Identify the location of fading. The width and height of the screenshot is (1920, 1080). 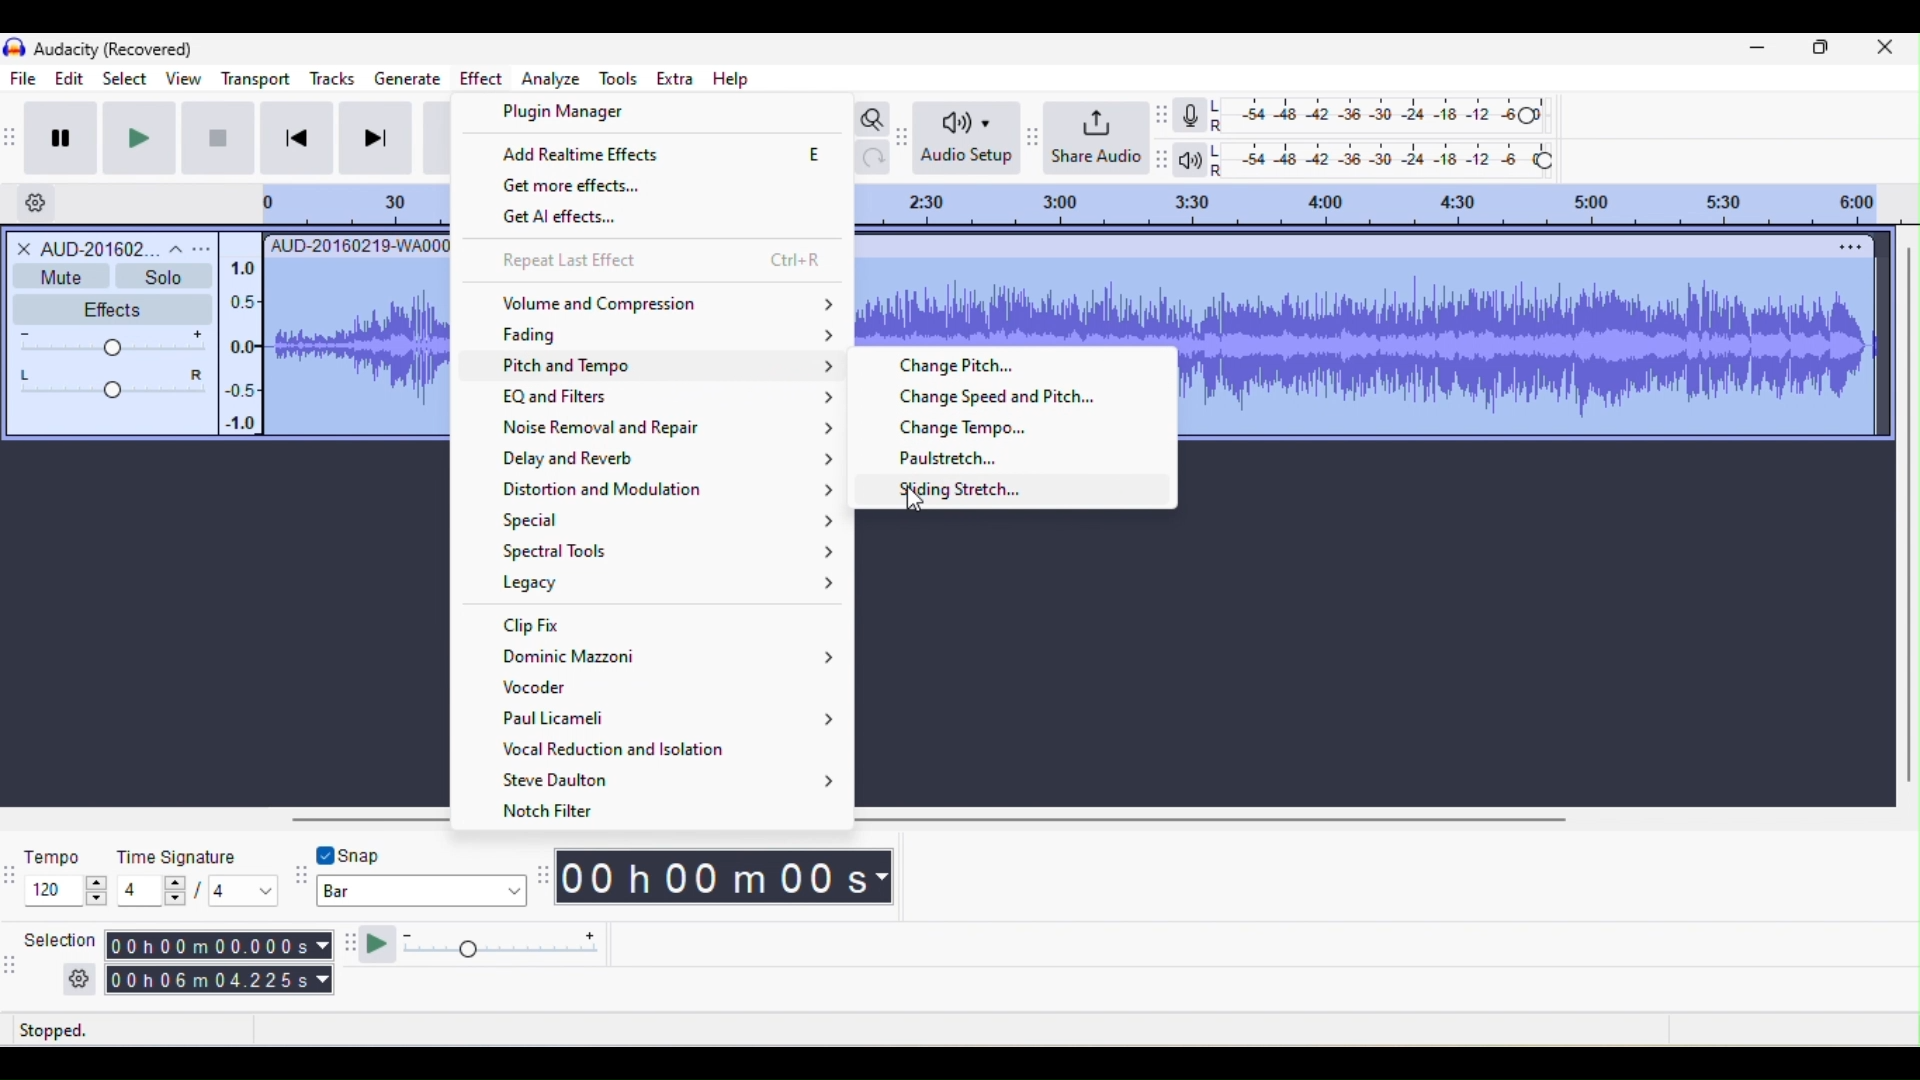
(674, 336).